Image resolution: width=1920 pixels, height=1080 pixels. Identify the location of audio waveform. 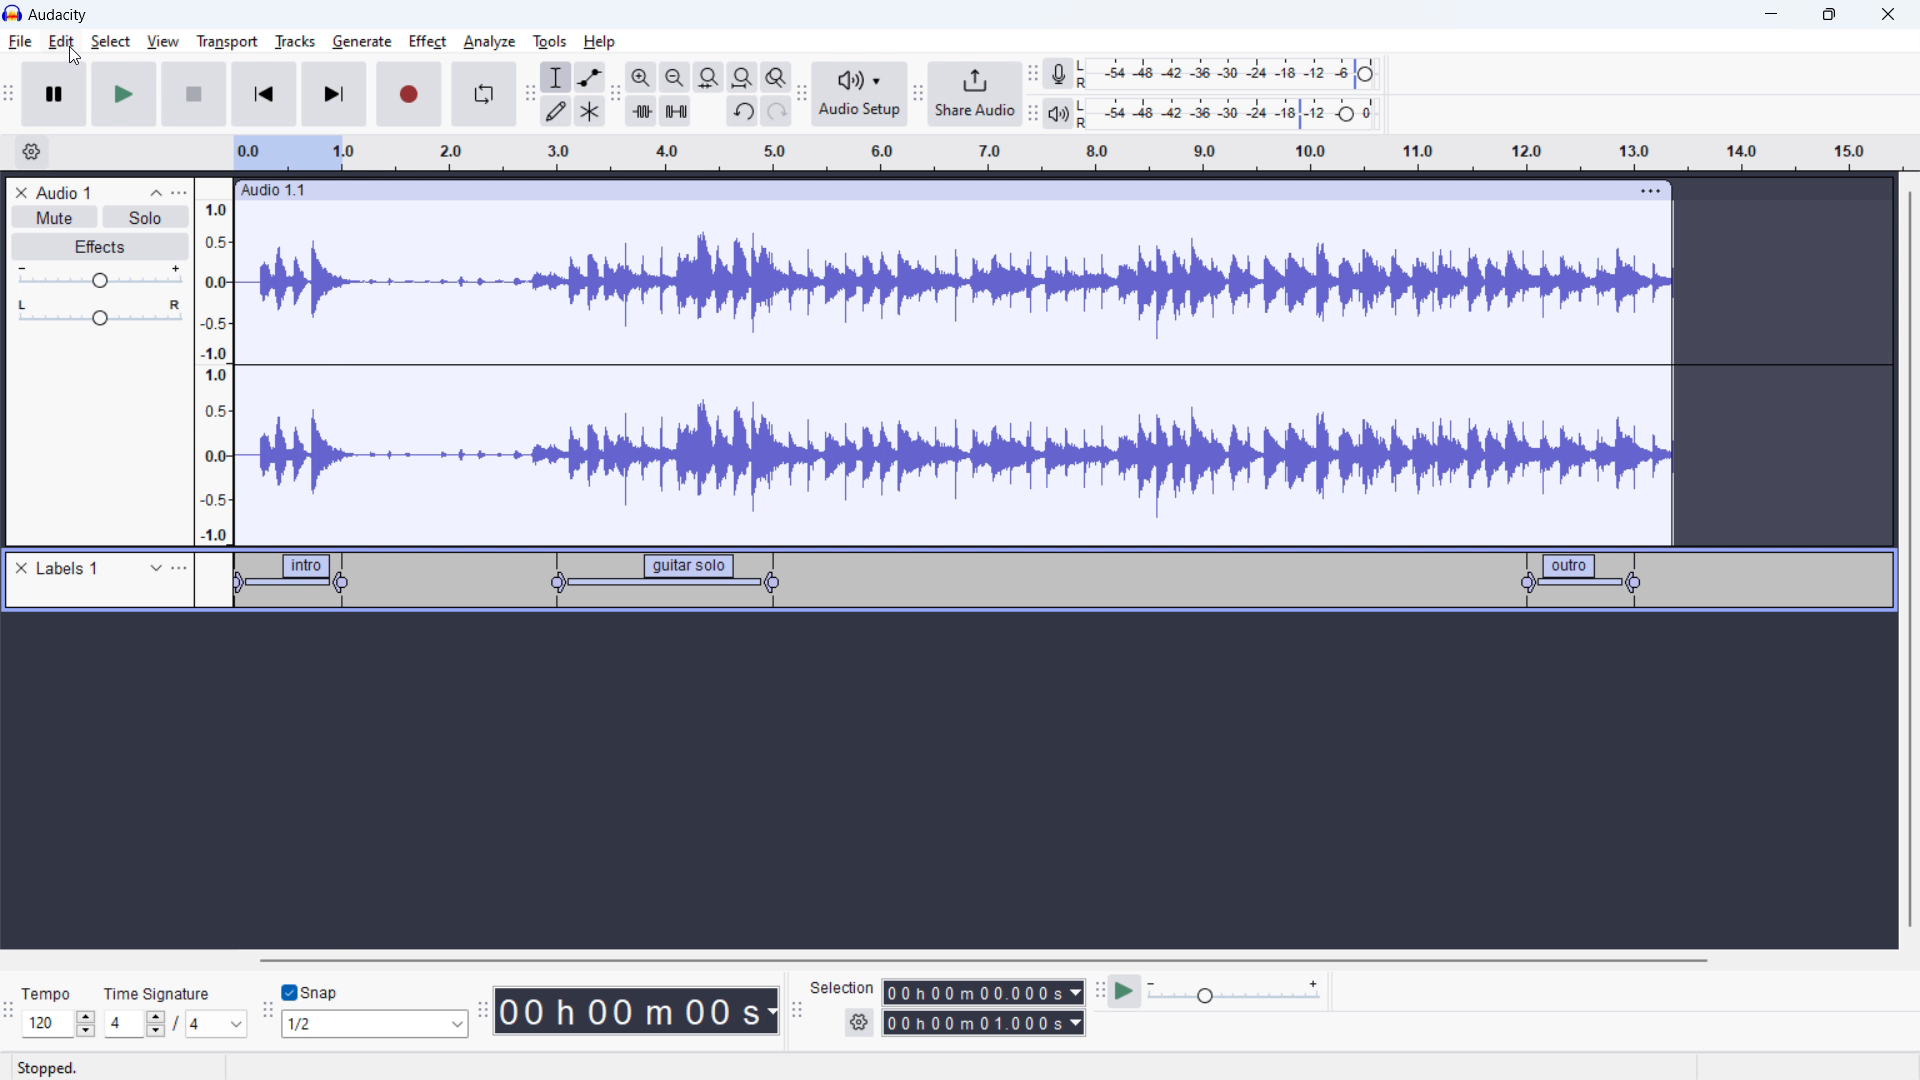
(955, 370).